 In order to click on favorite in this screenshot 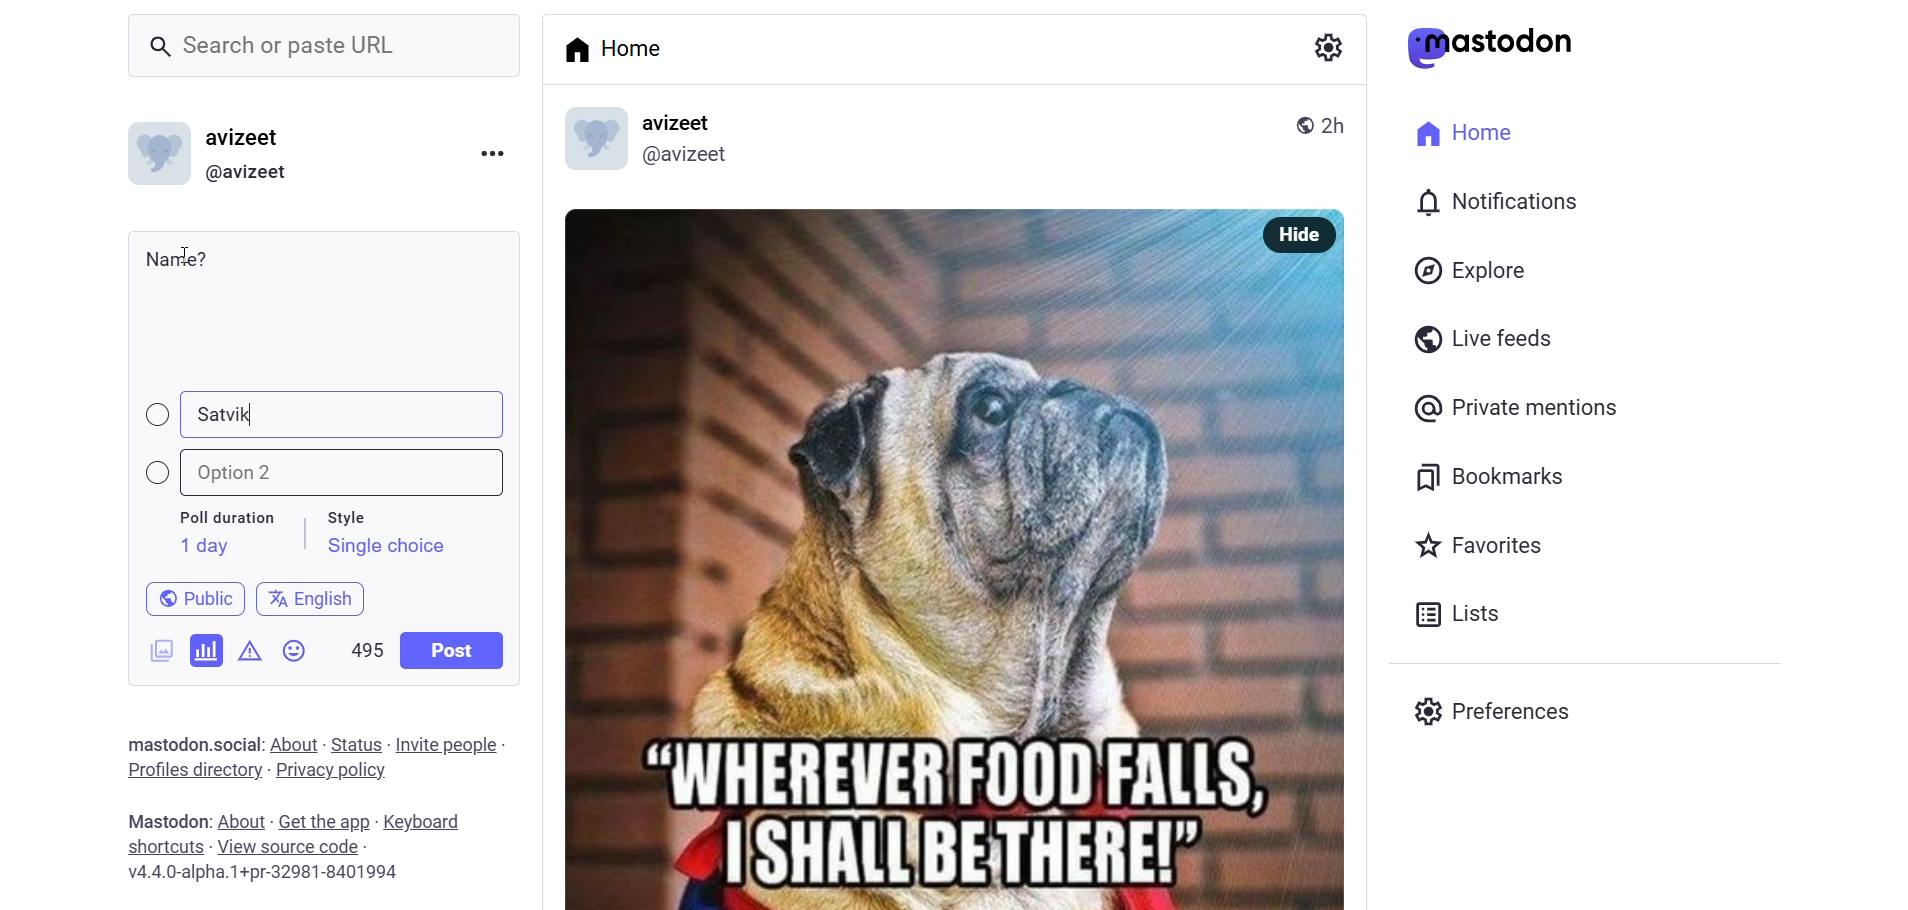, I will do `click(1476, 548)`.